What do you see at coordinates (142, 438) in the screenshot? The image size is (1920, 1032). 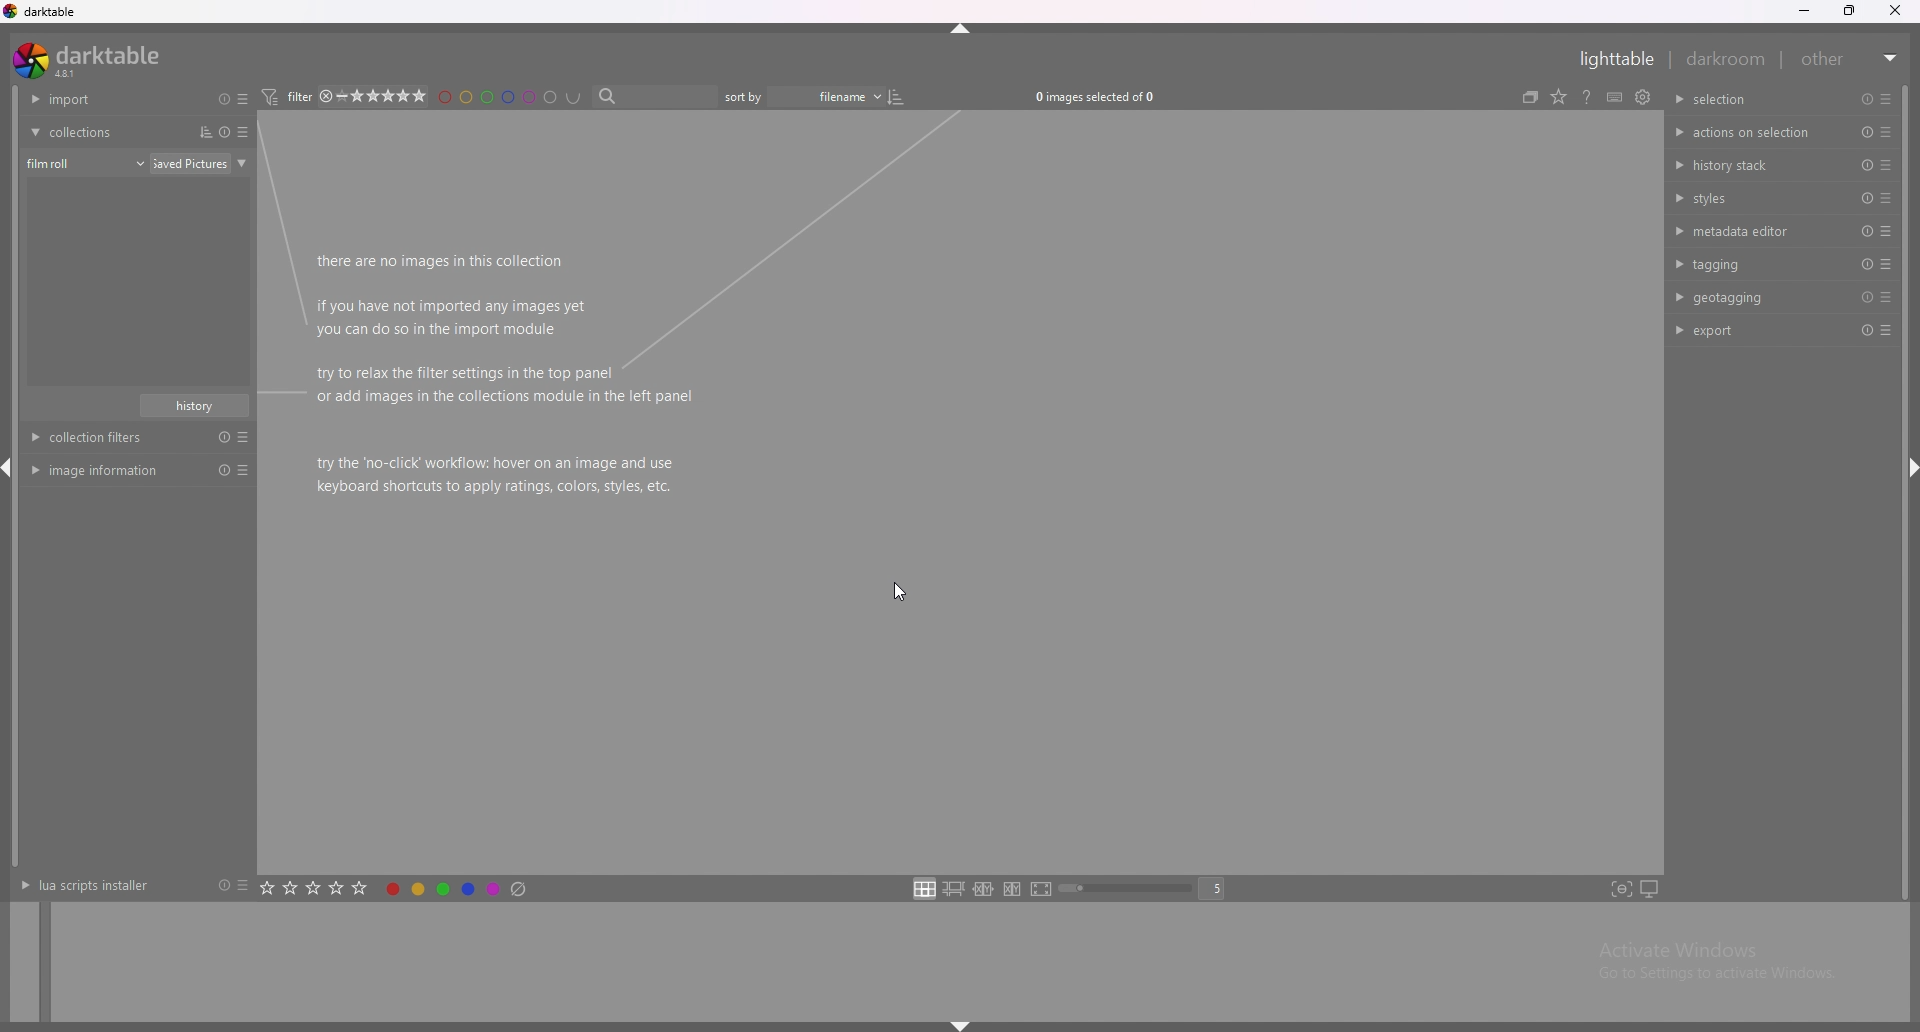 I see `Collection filters` at bounding box center [142, 438].